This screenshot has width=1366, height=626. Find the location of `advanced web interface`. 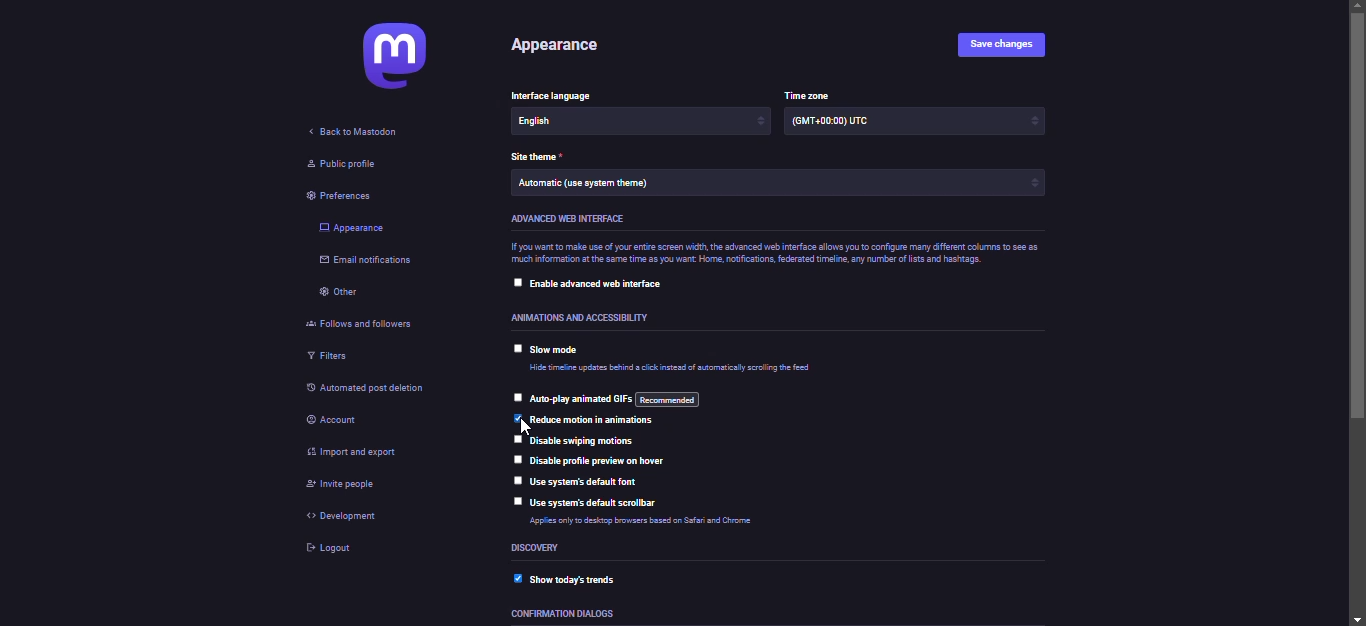

advanced web interface is located at coordinates (565, 218).